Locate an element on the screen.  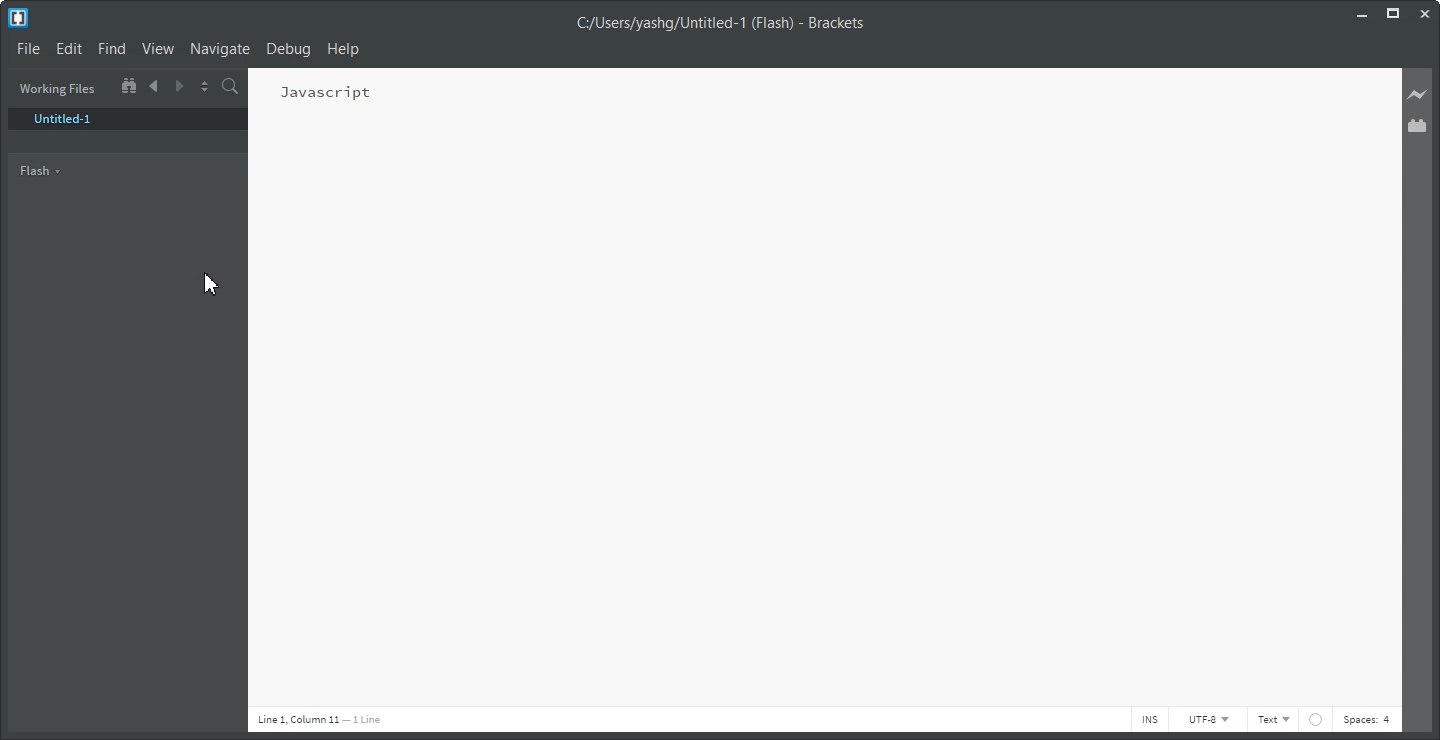
Cursor is located at coordinates (212, 286).